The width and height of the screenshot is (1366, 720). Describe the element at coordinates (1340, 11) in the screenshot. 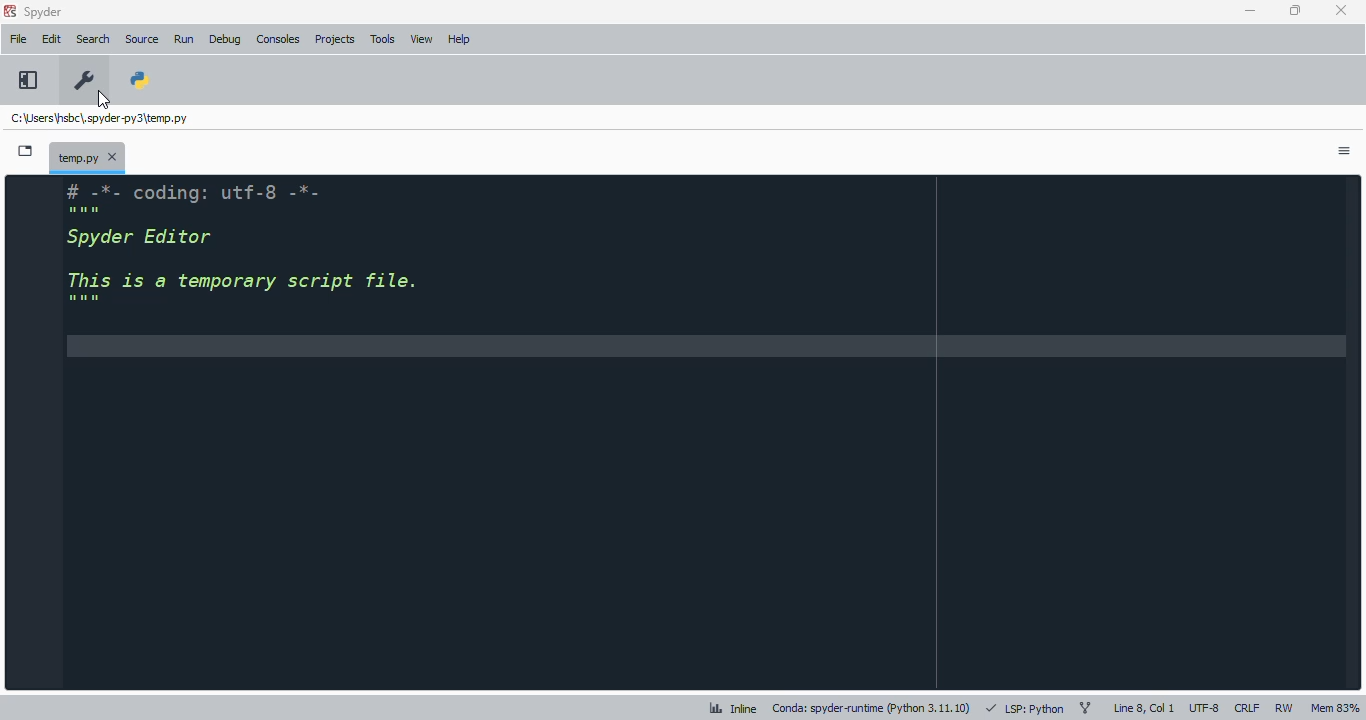

I see `close` at that location.